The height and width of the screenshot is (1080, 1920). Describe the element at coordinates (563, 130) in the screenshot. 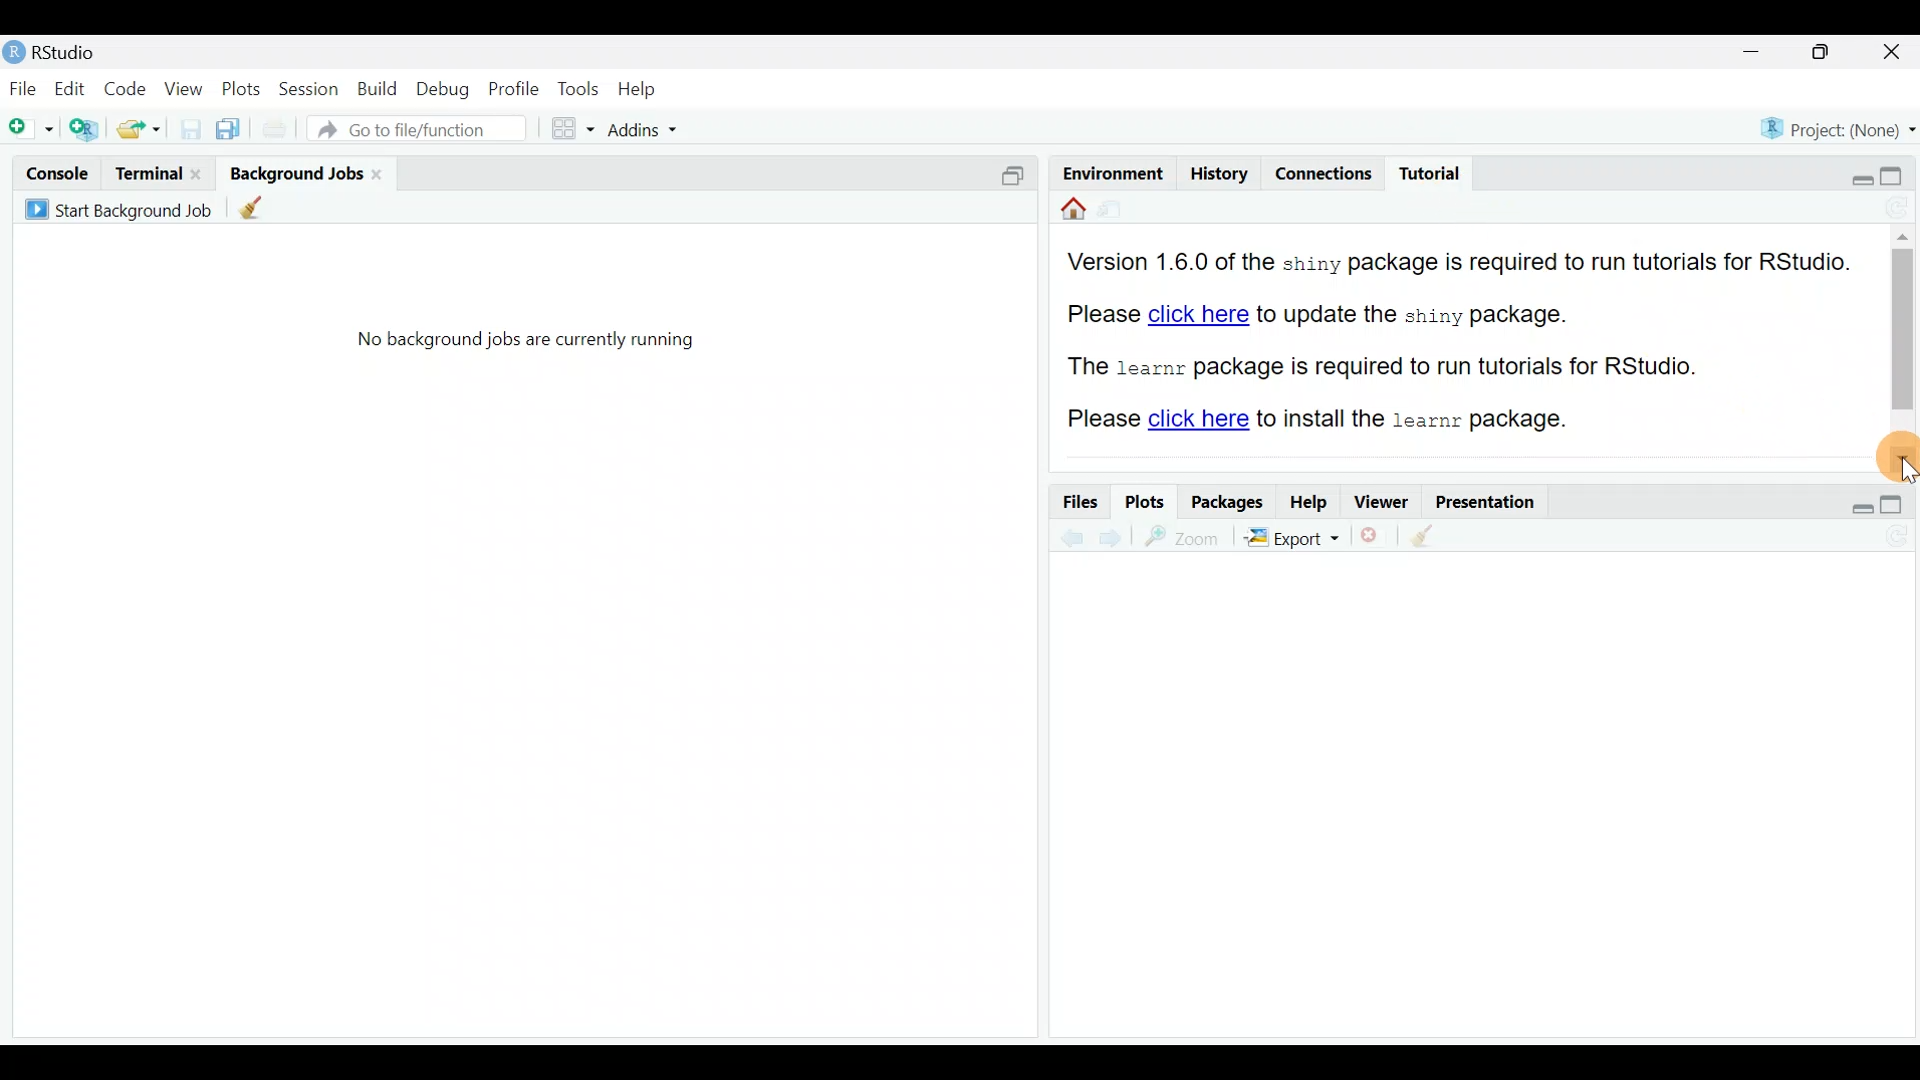

I see `Workspace panes` at that location.